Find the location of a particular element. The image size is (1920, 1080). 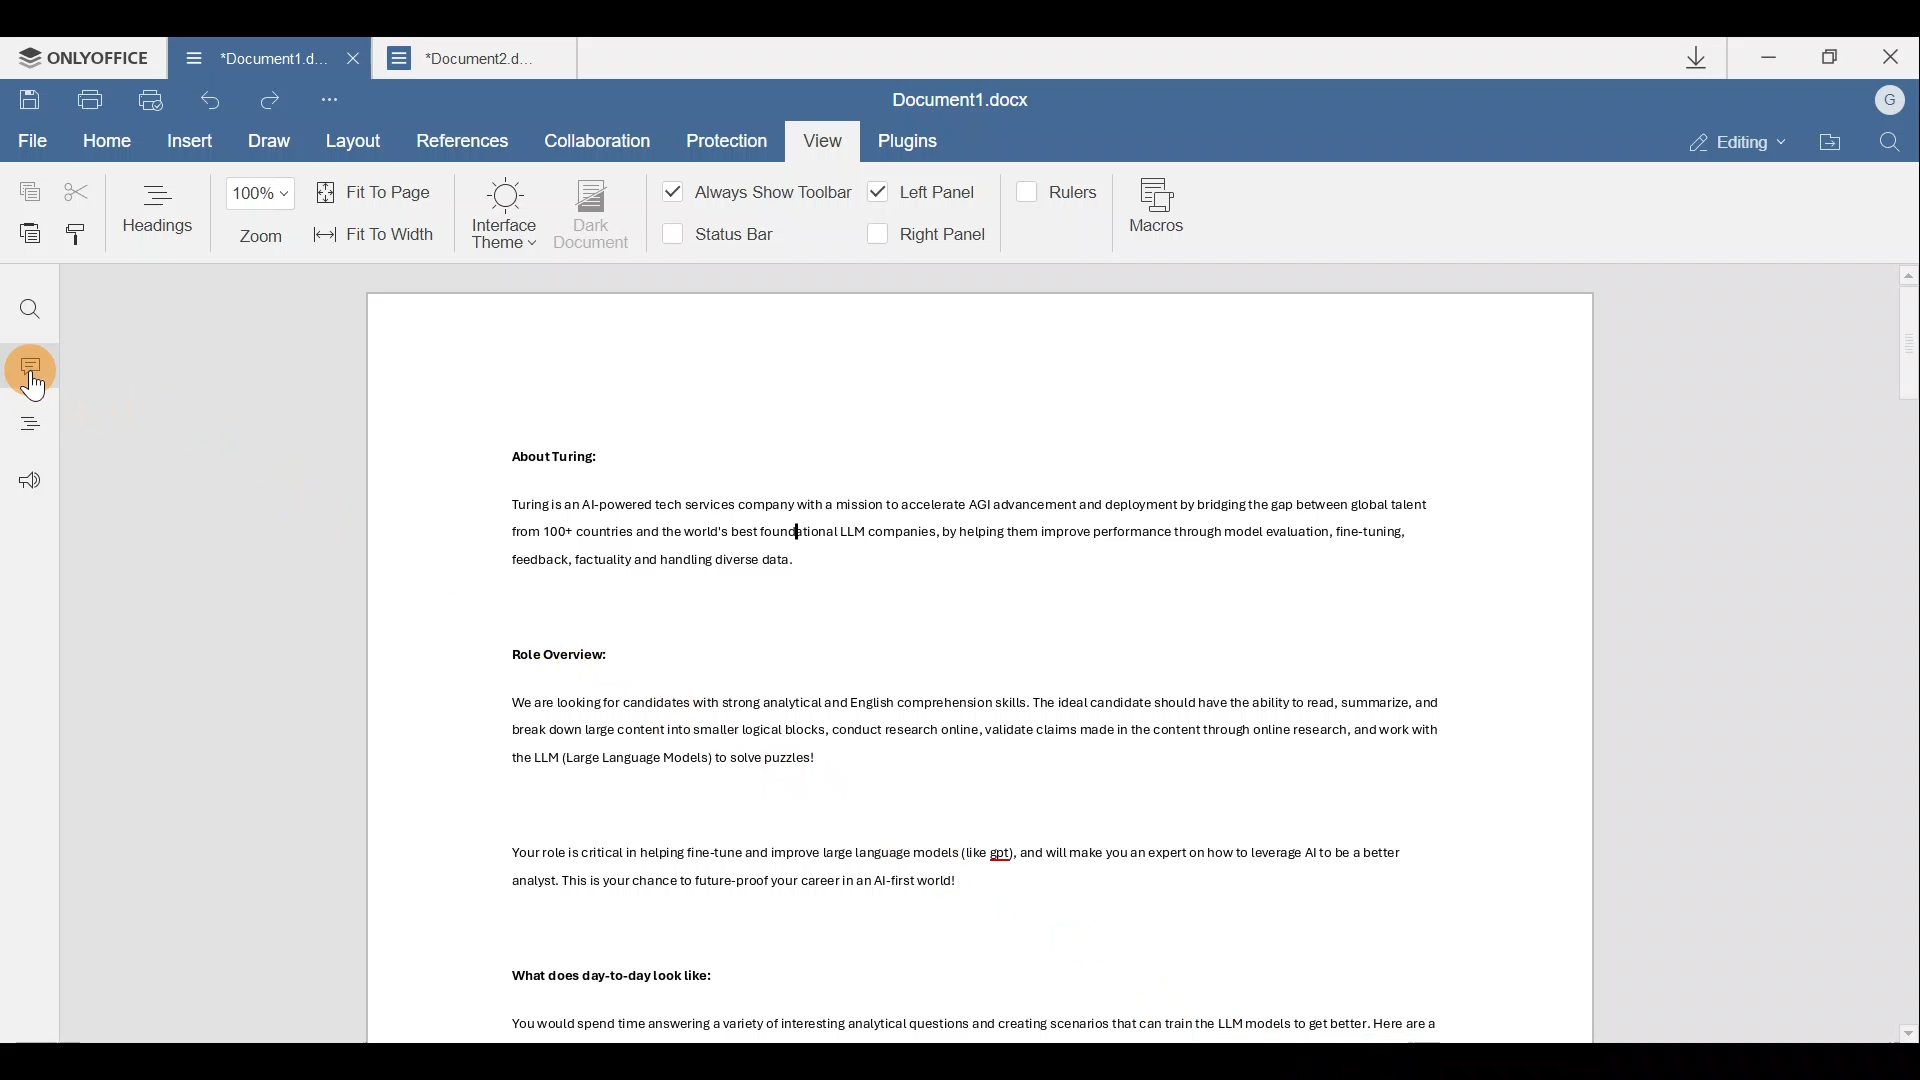

Customize quick access toolbar is located at coordinates (336, 102).